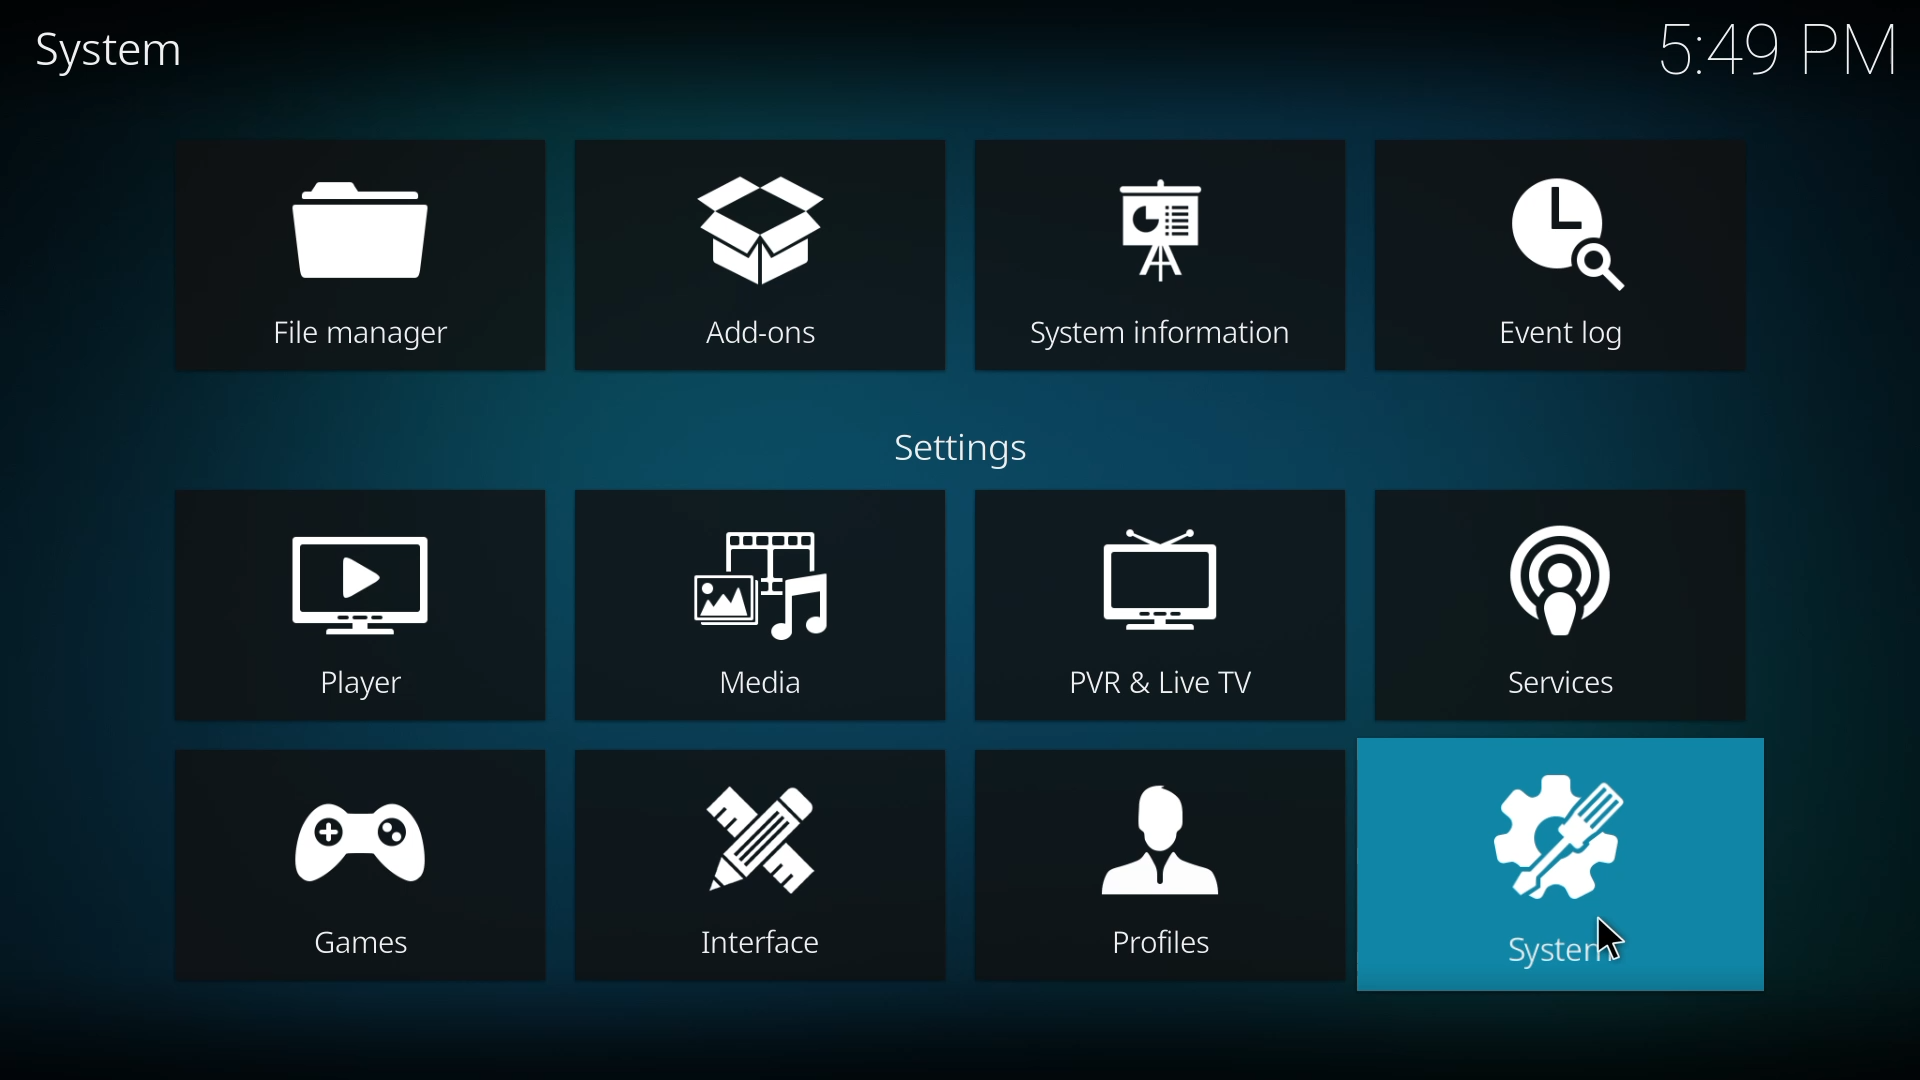 The image size is (1920, 1080). I want to click on settings, so click(966, 451).